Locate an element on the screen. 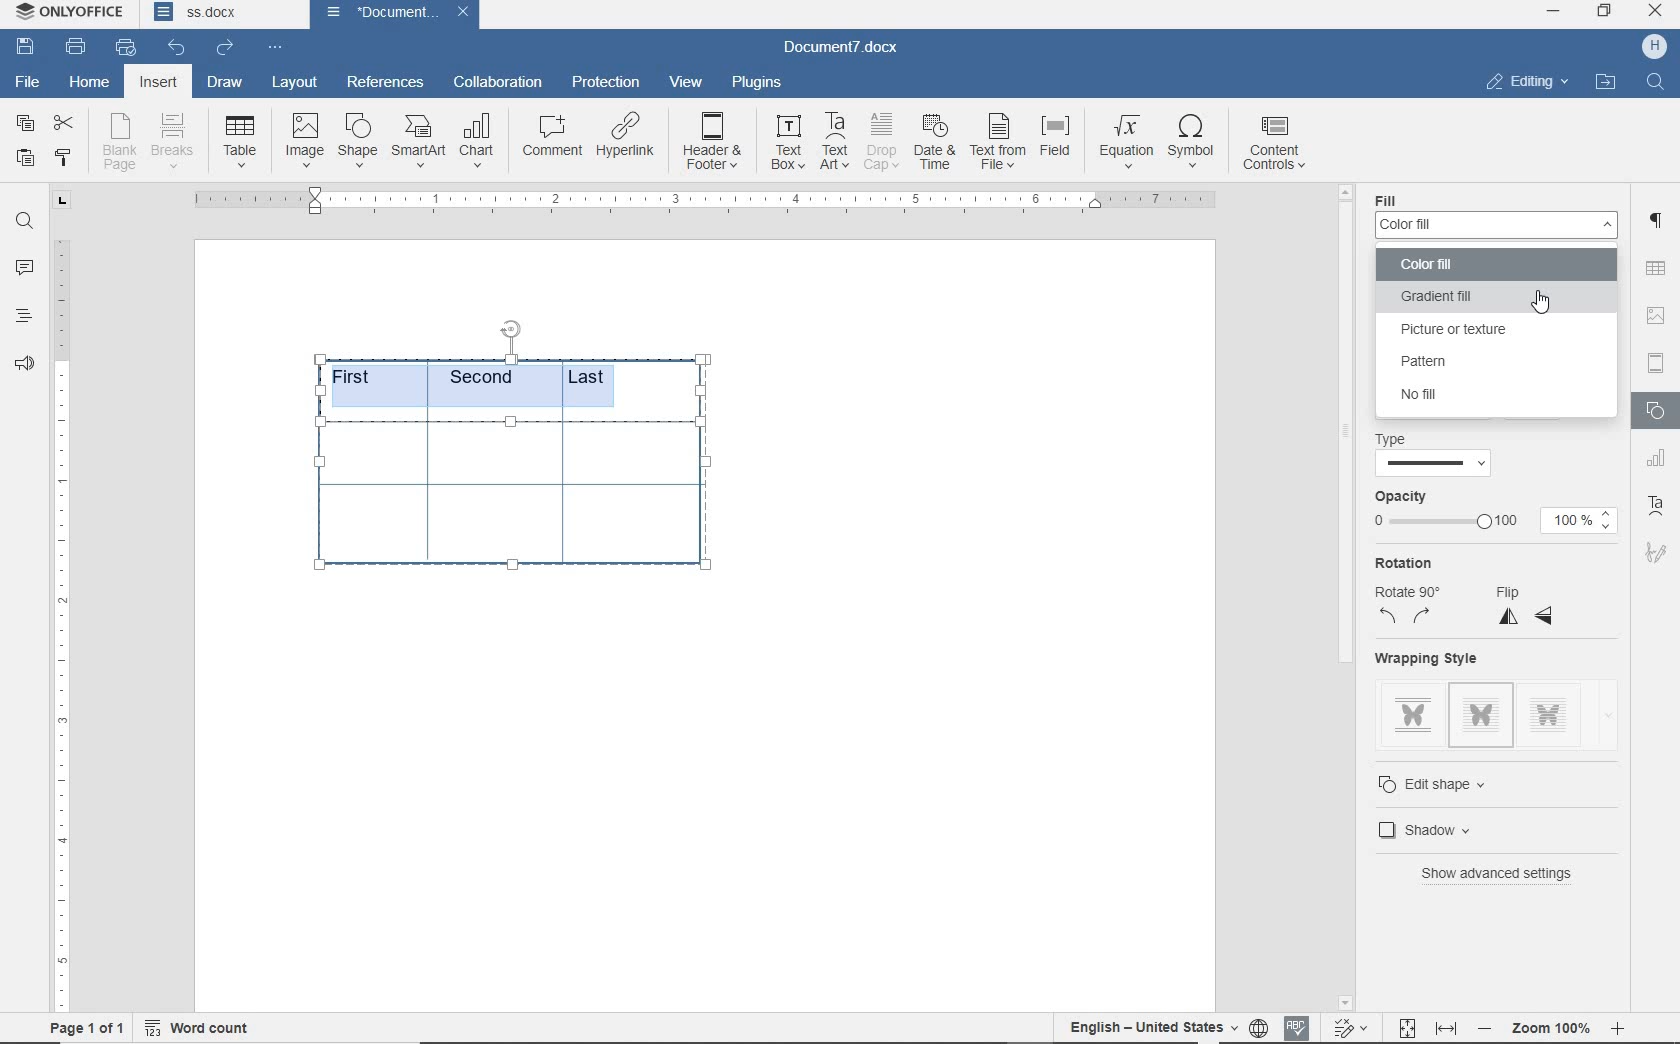  type is located at coordinates (1402, 438).